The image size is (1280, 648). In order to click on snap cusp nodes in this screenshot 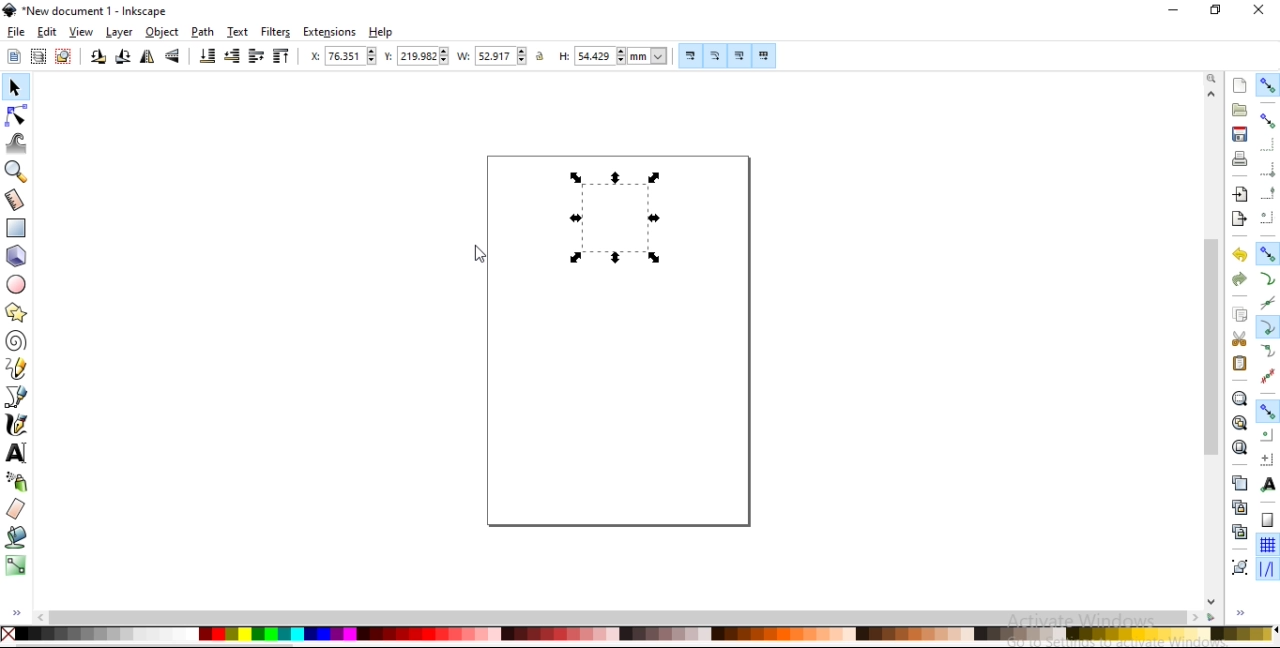, I will do `click(1267, 327)`.